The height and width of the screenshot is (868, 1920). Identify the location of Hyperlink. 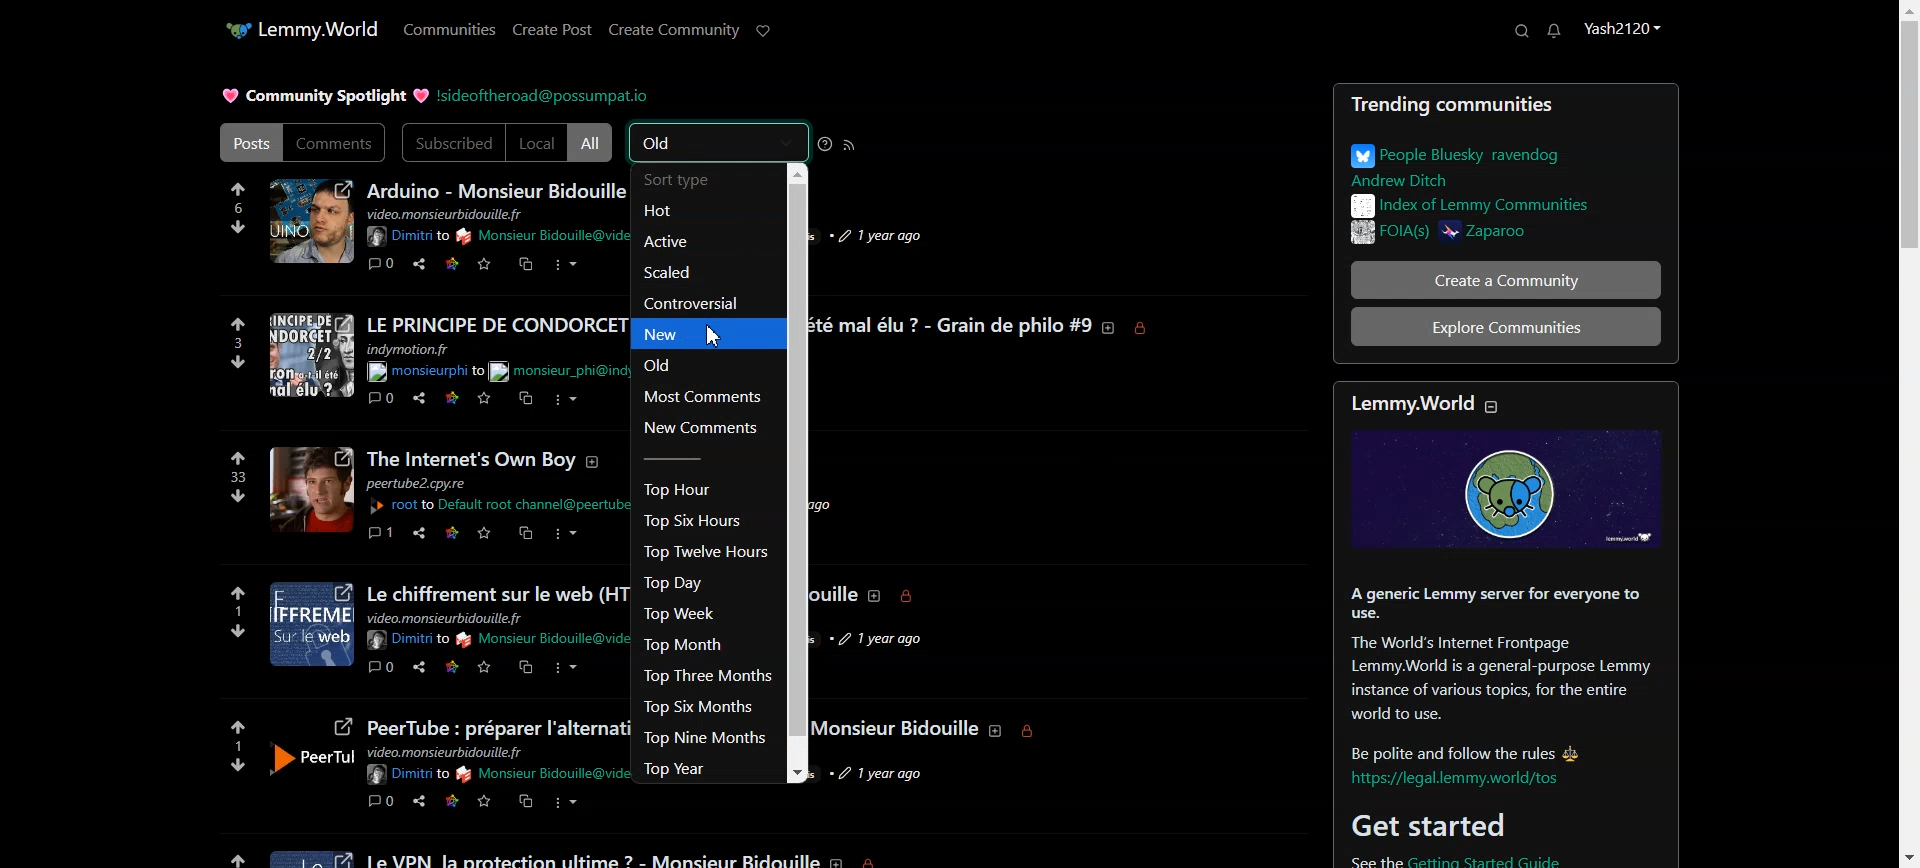
(543, 95).